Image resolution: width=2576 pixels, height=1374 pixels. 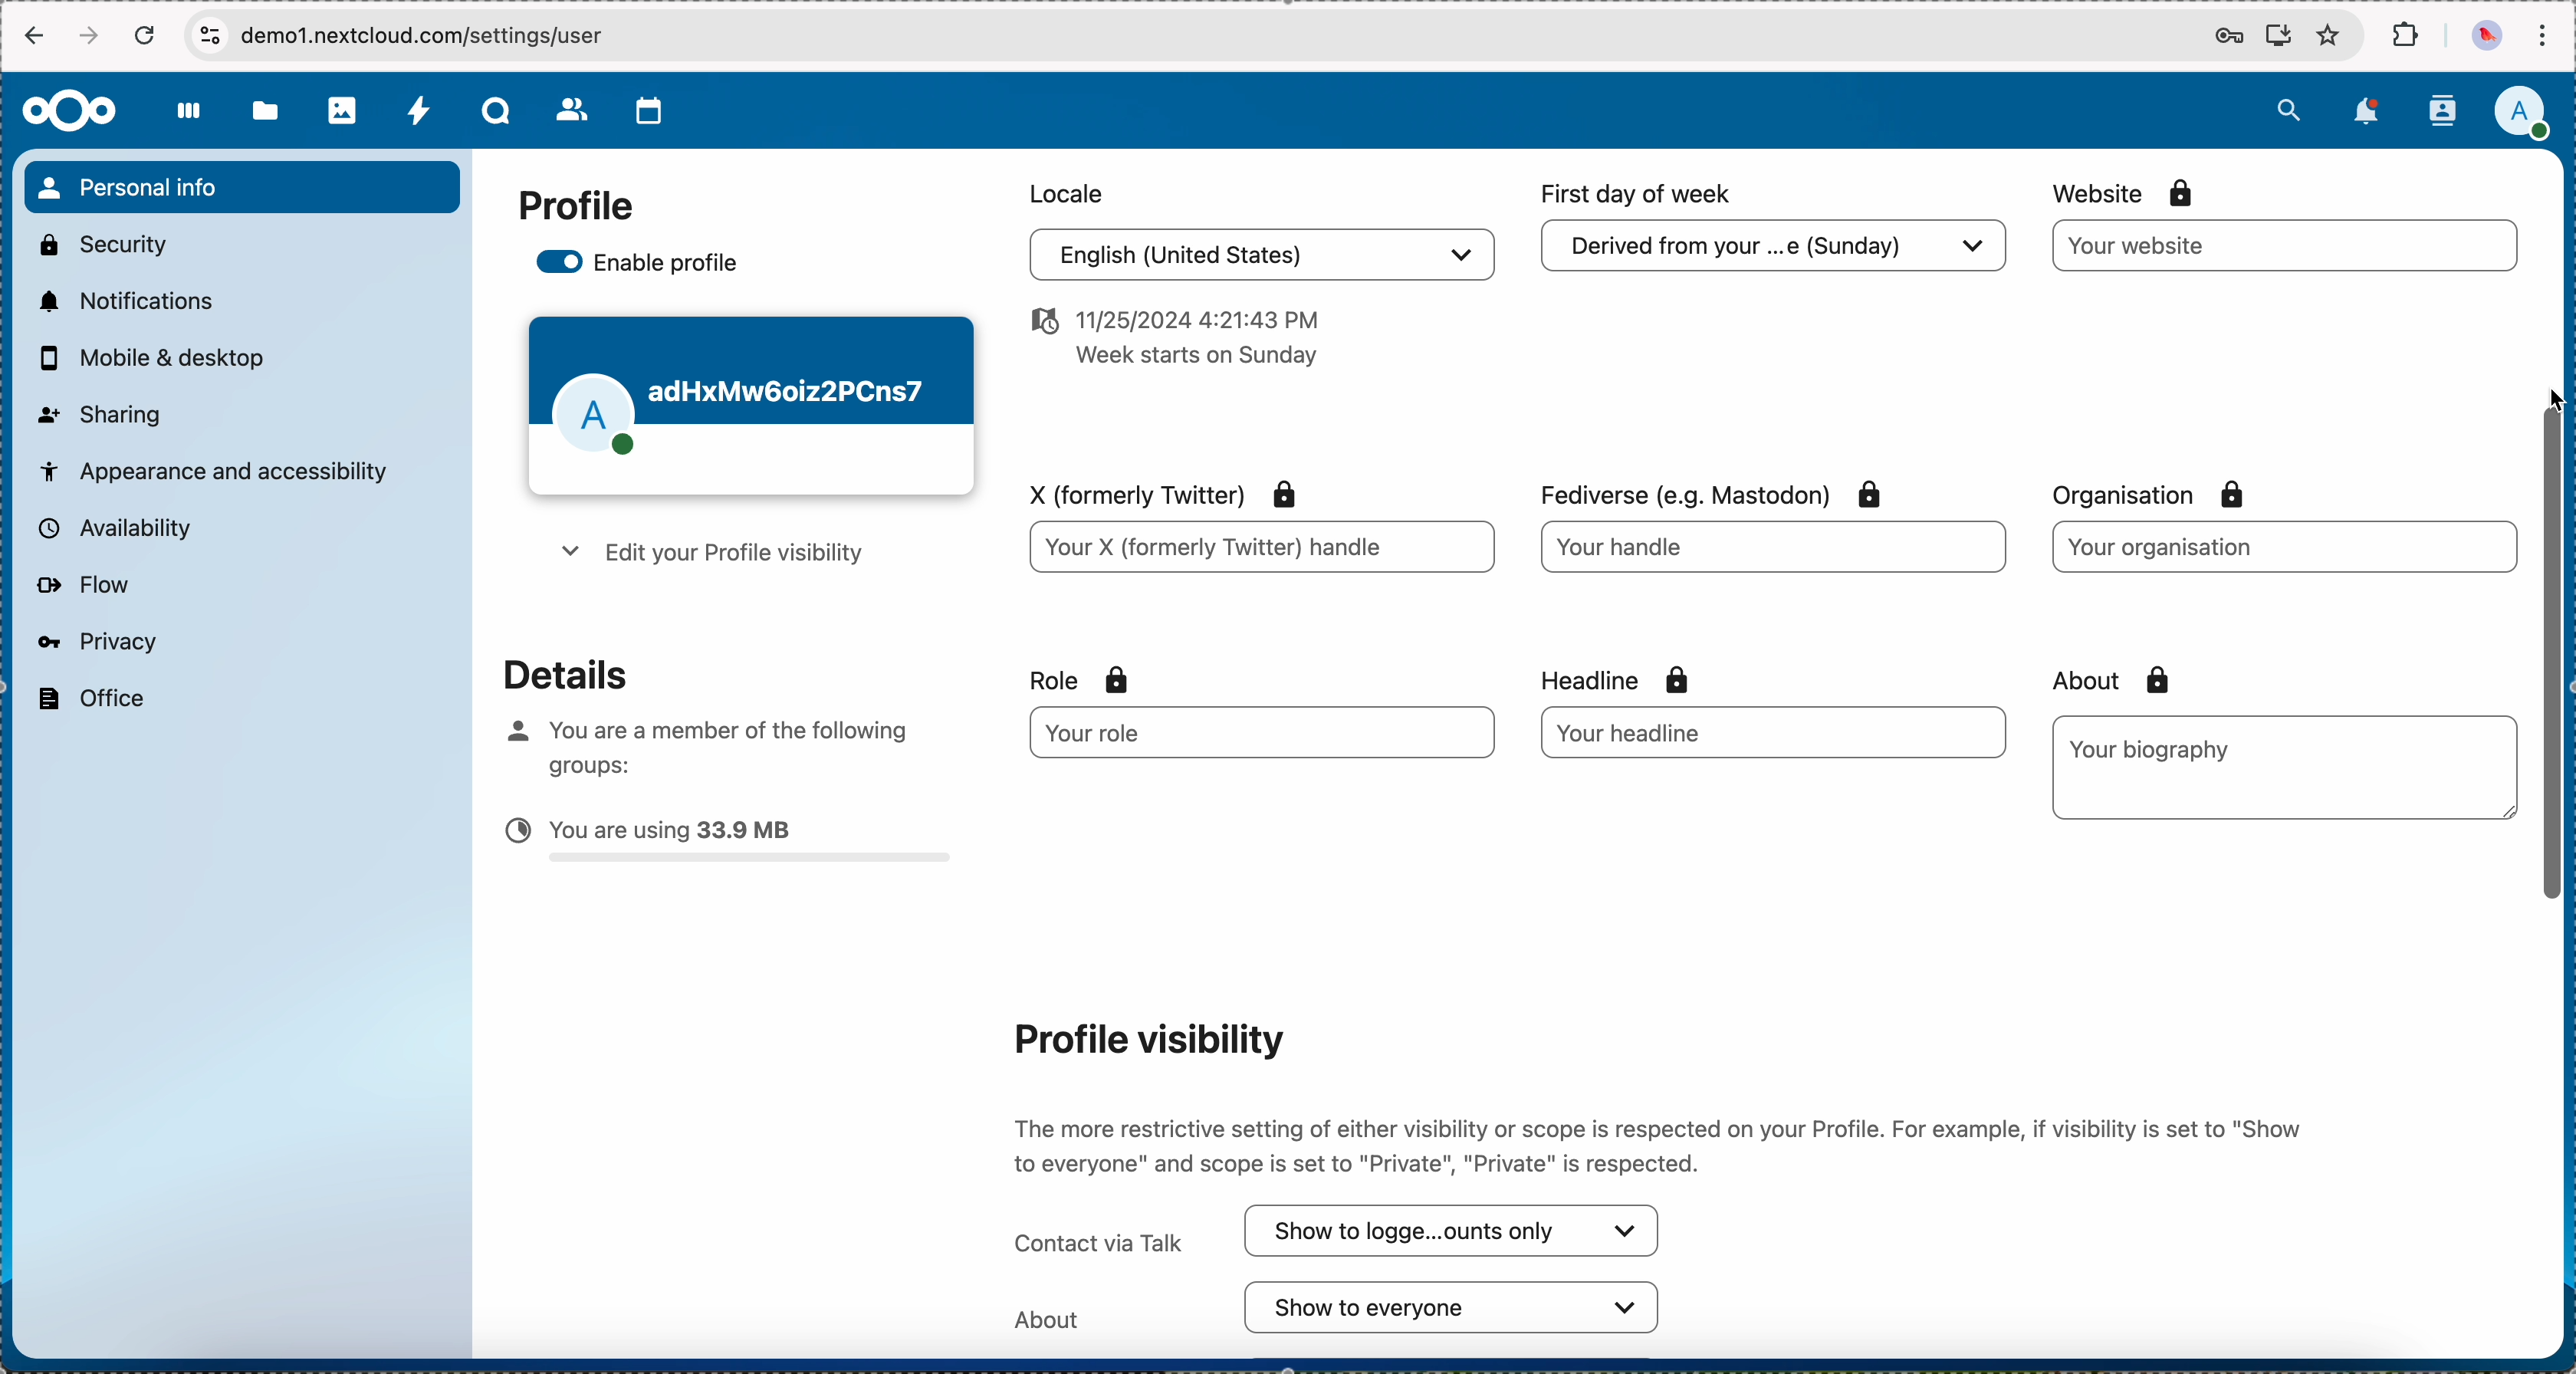 What do you see at coordinates (95, 641) in the screenshot?
I see `privacy` at bounding box center [95, 641].